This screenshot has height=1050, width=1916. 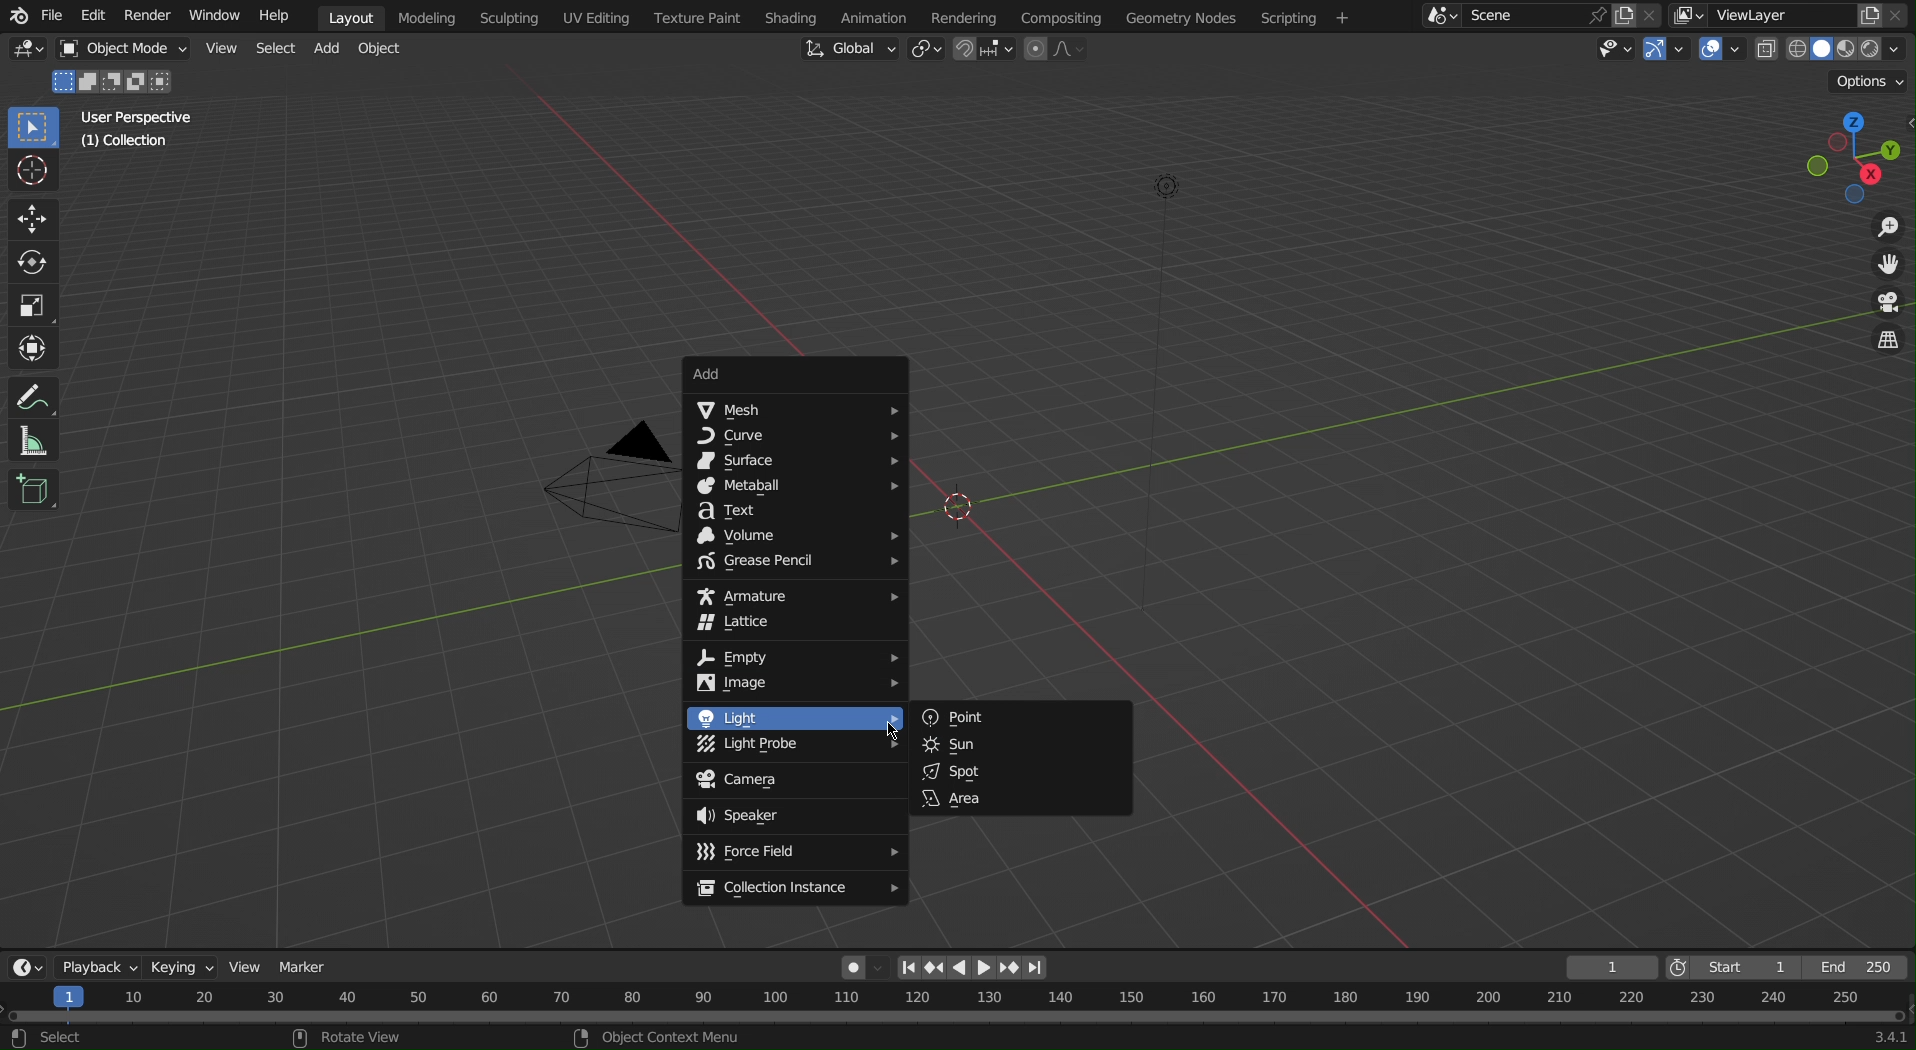 I want to click on Grease Pencil, so click(x=795, y=564).